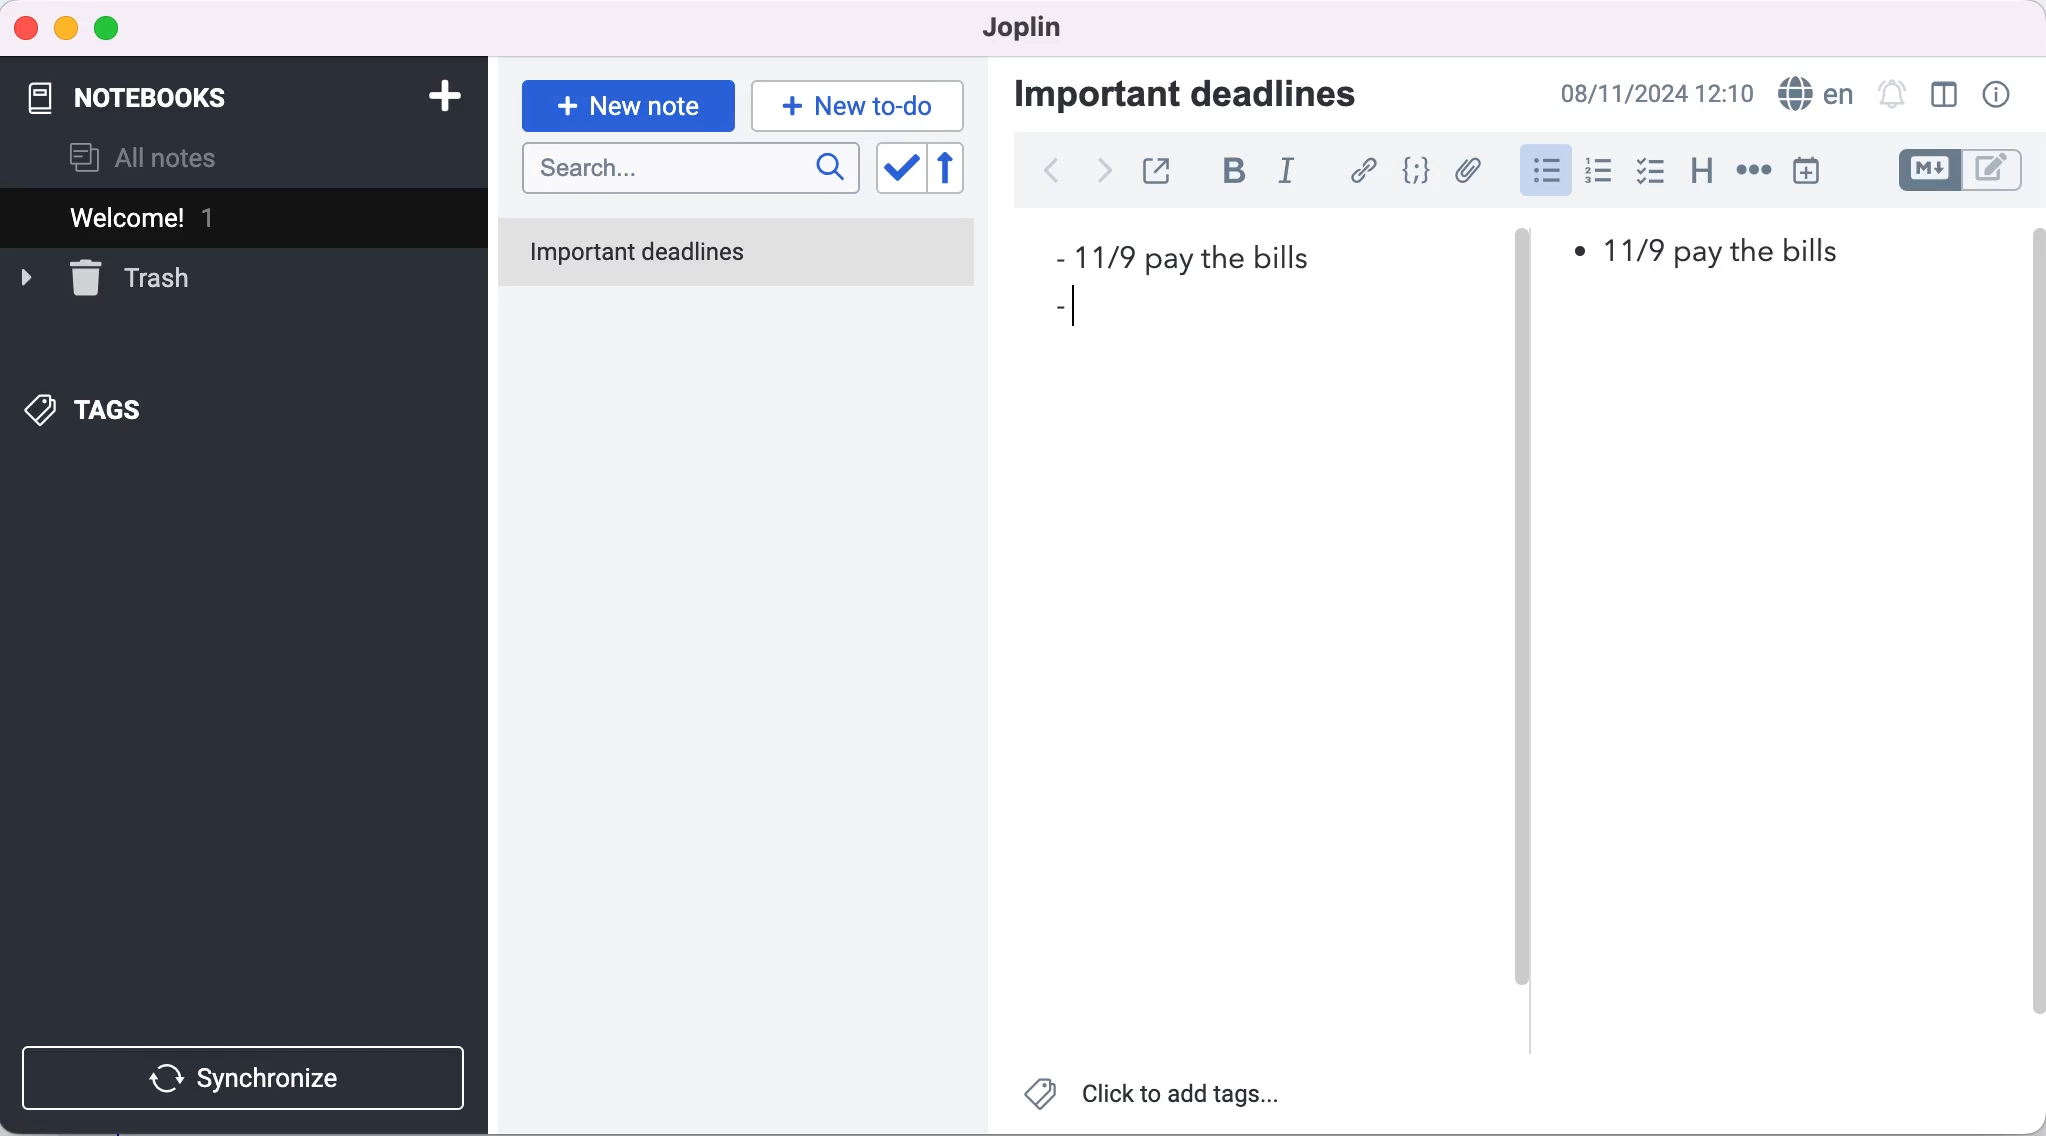  Describe the element at coordinates (105, 407) in the screenshot. I see `tags` at that location.